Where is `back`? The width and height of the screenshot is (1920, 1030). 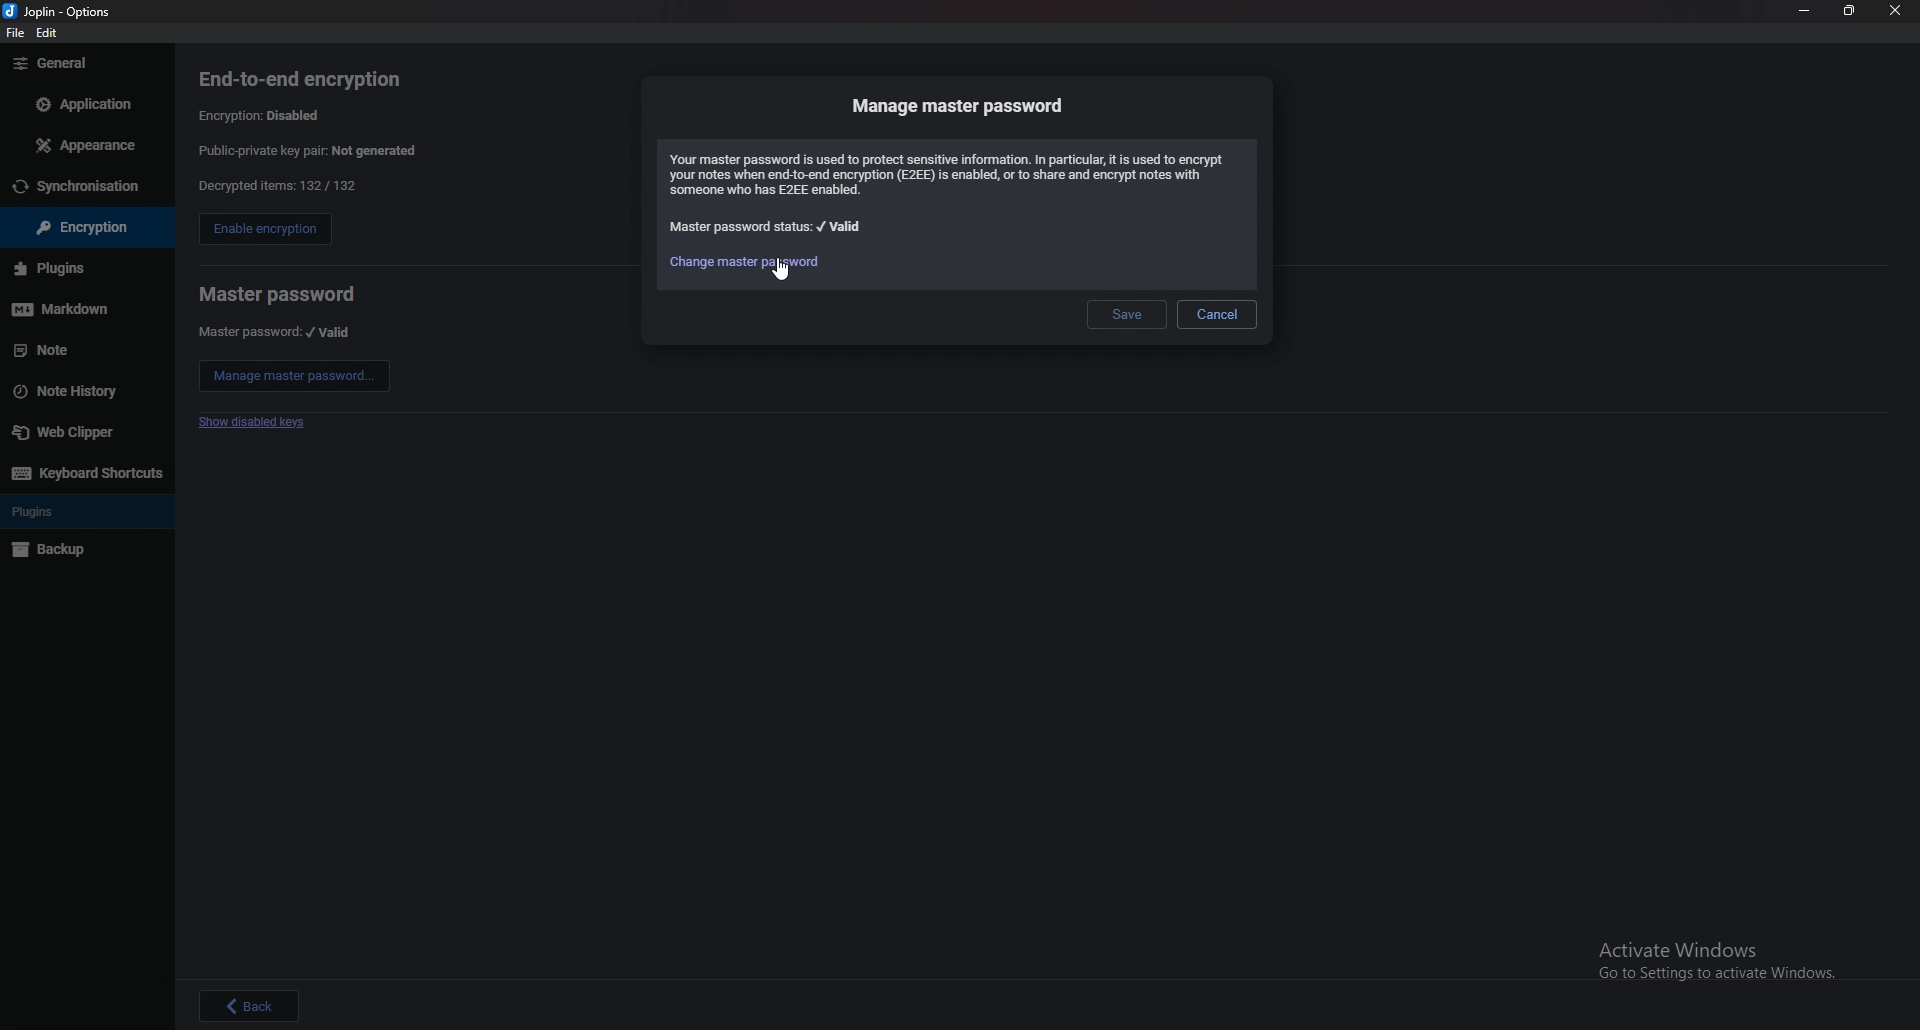 back is located at coordinates (250, 1005).